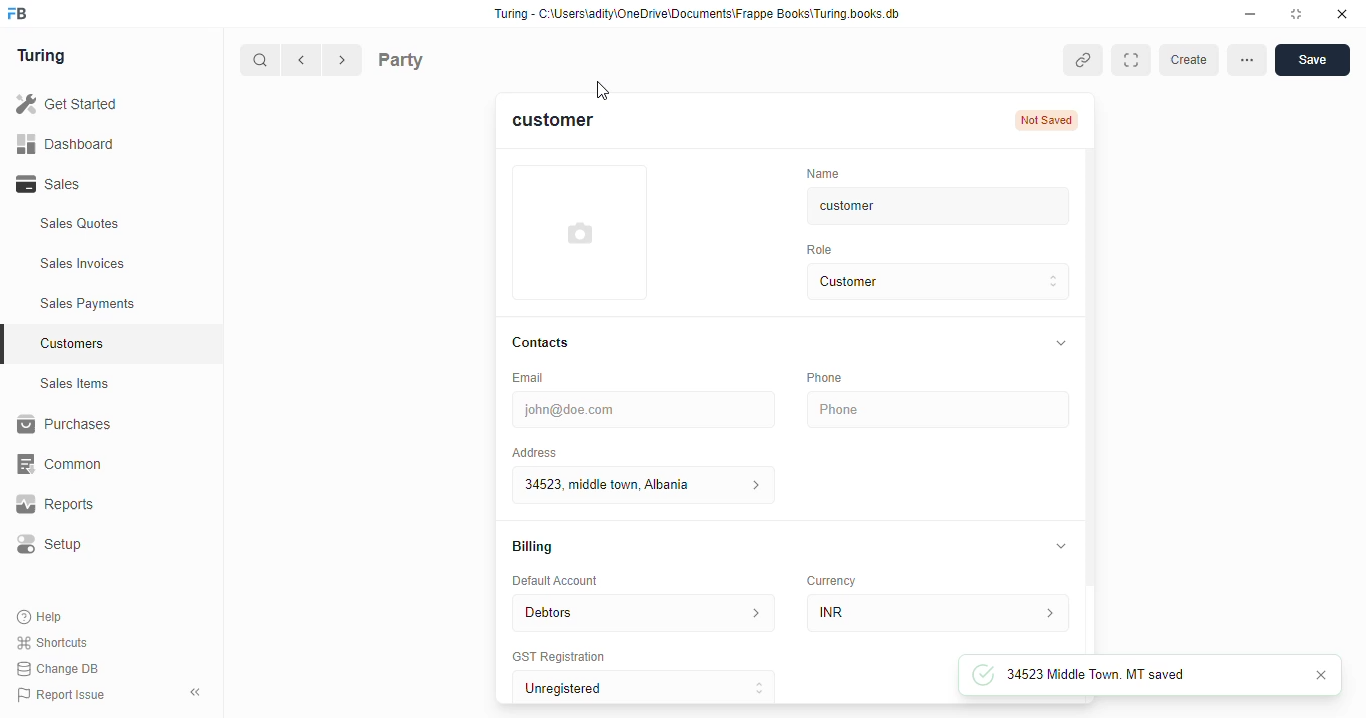 The image size is (1366, 718). Describe the element at coordinates (23, 15) in the screenshot. I see `frappebooks logo` at that location.